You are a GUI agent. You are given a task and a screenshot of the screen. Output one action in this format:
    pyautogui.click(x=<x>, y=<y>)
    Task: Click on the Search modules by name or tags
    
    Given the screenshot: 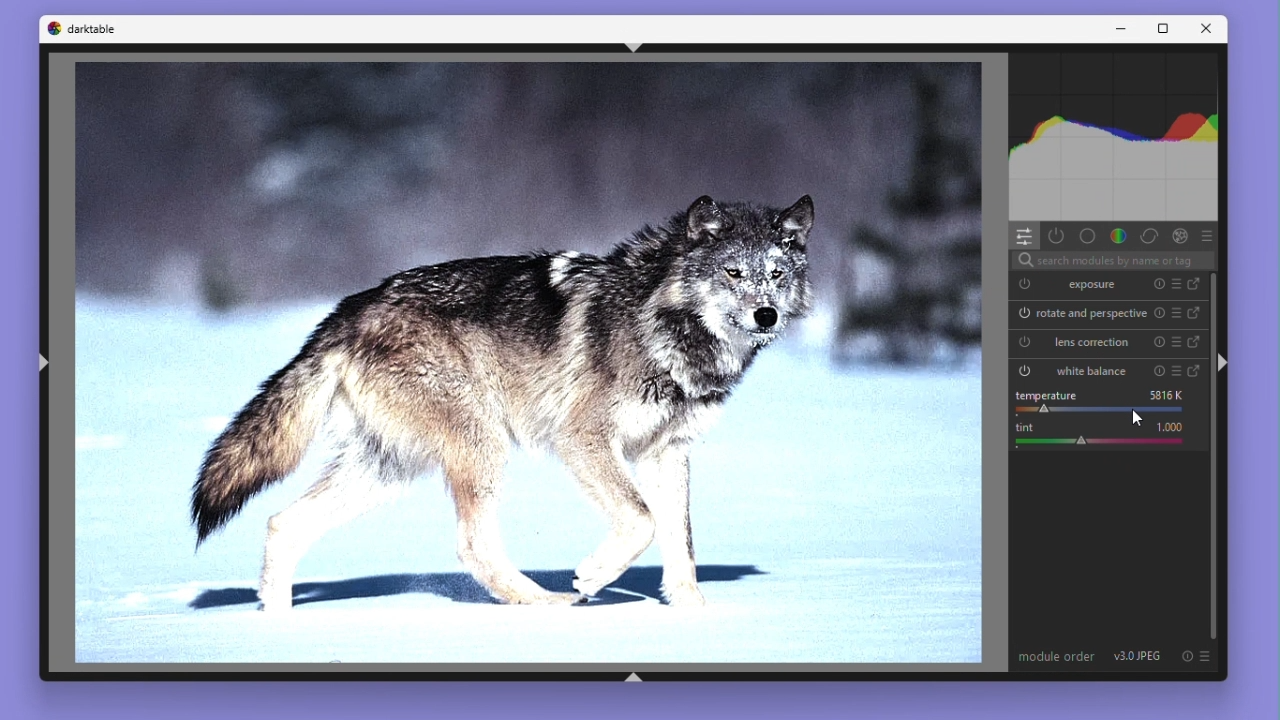 What is the action you would take?
    pyautogui.click(x=1112, y=259)
    